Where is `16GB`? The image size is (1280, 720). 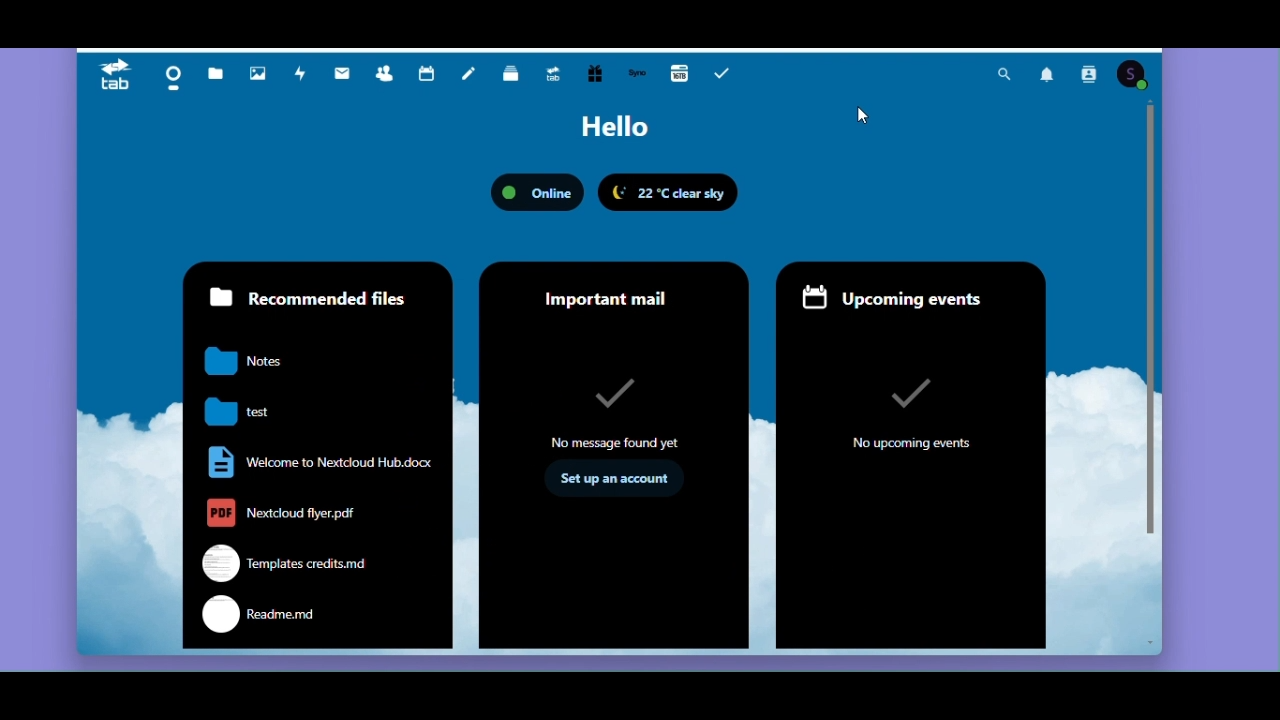 16GB is located at coordinates (680, 72).